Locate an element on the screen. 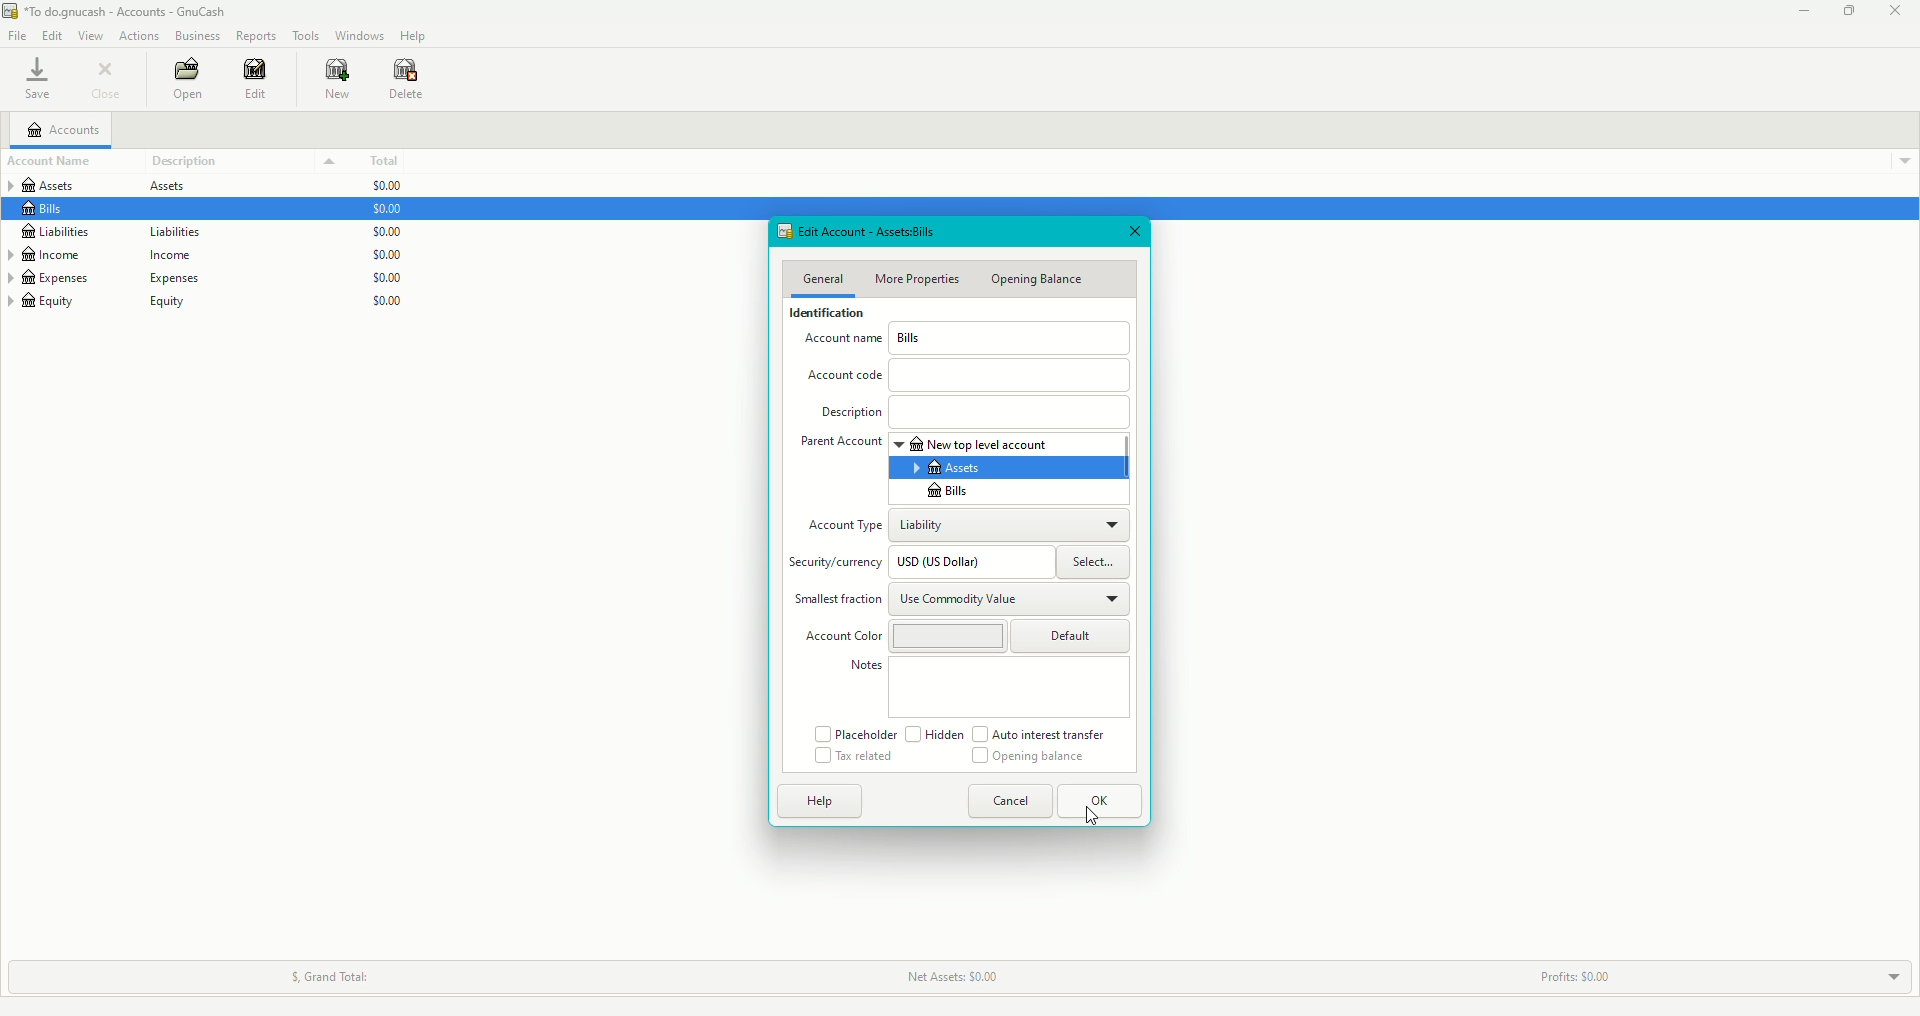 The height and width of the screenshot is (1016, 1920). Minimize is located at coordinates (1799, 13).